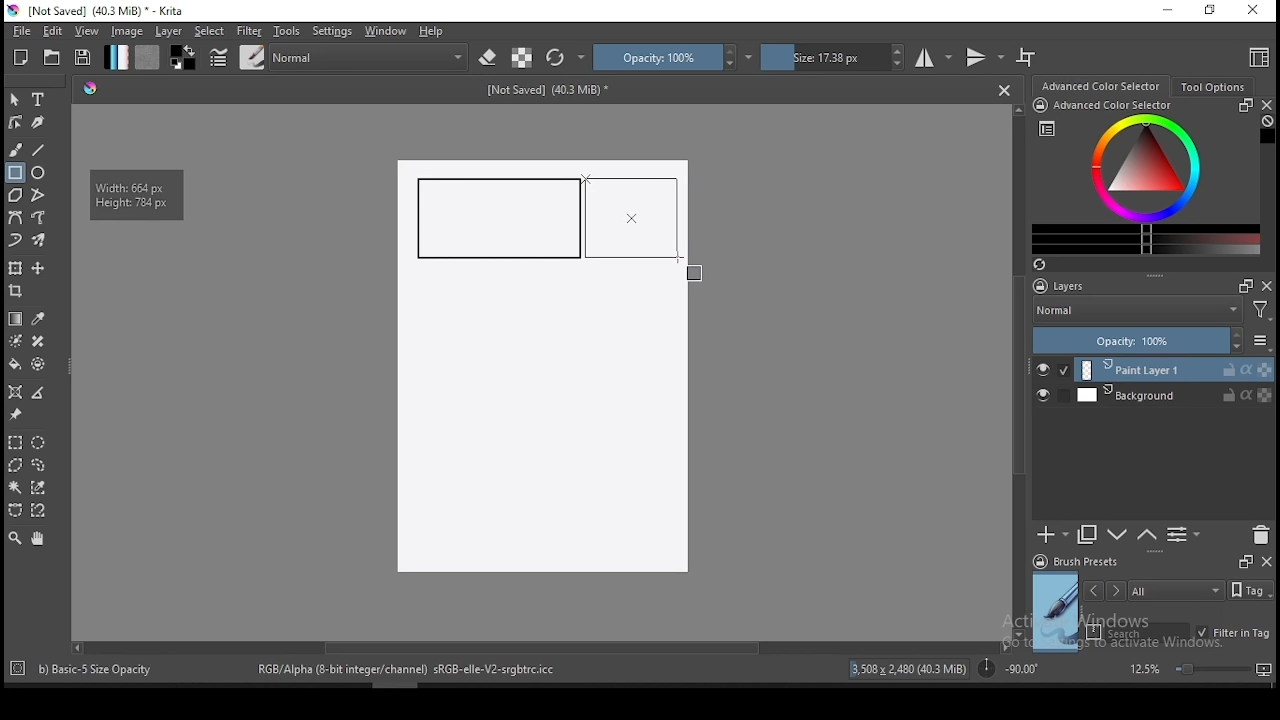  What do you see at coordinates (1056, 612) in the screenshot?
I see `preview` at bounding box center [1056, 612].